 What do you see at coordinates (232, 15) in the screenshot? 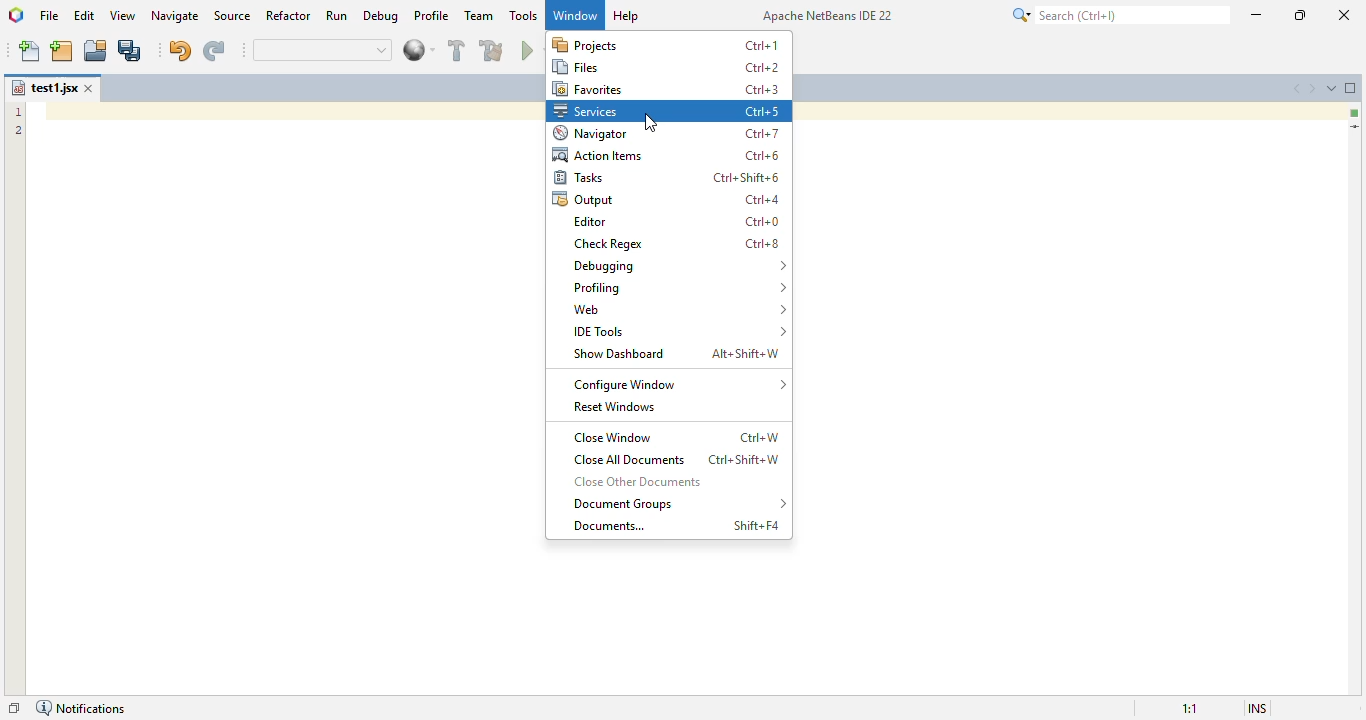
I see `source` at bounding box center [232, 15].